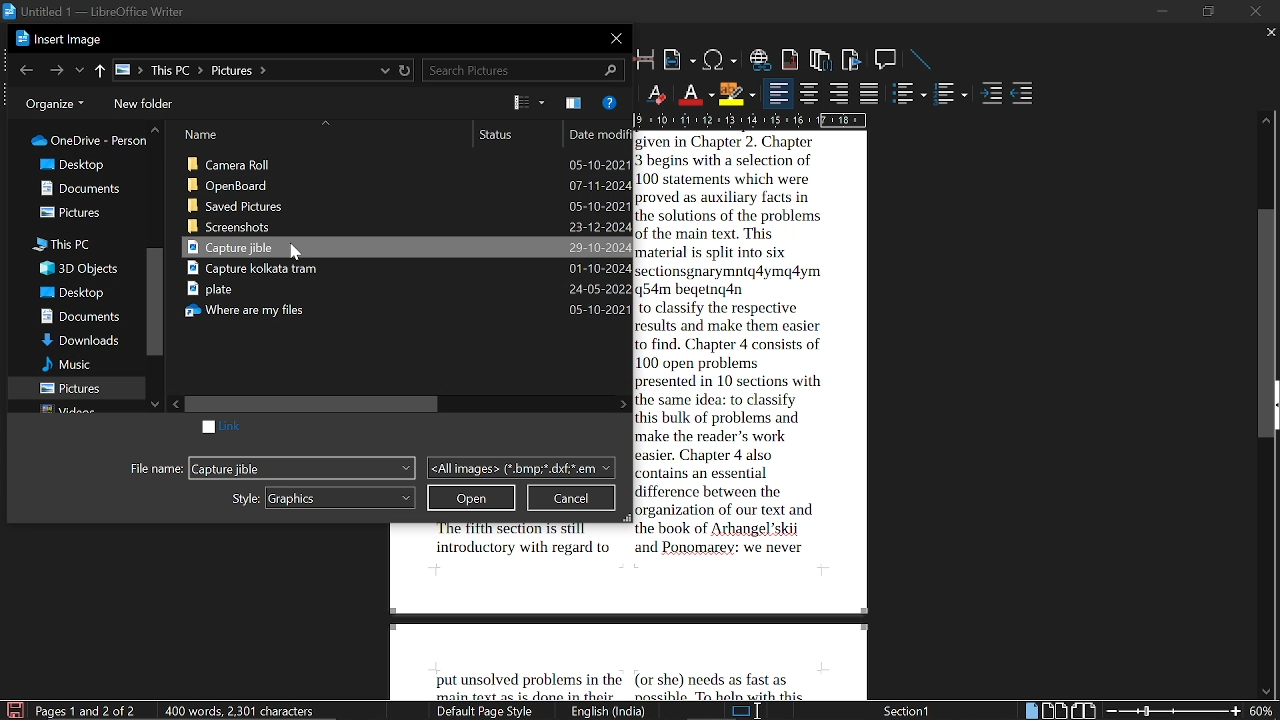 Image resolution: width=1280 pixels, height=720 pixels. I want to click on highlight, so click(738, 94).